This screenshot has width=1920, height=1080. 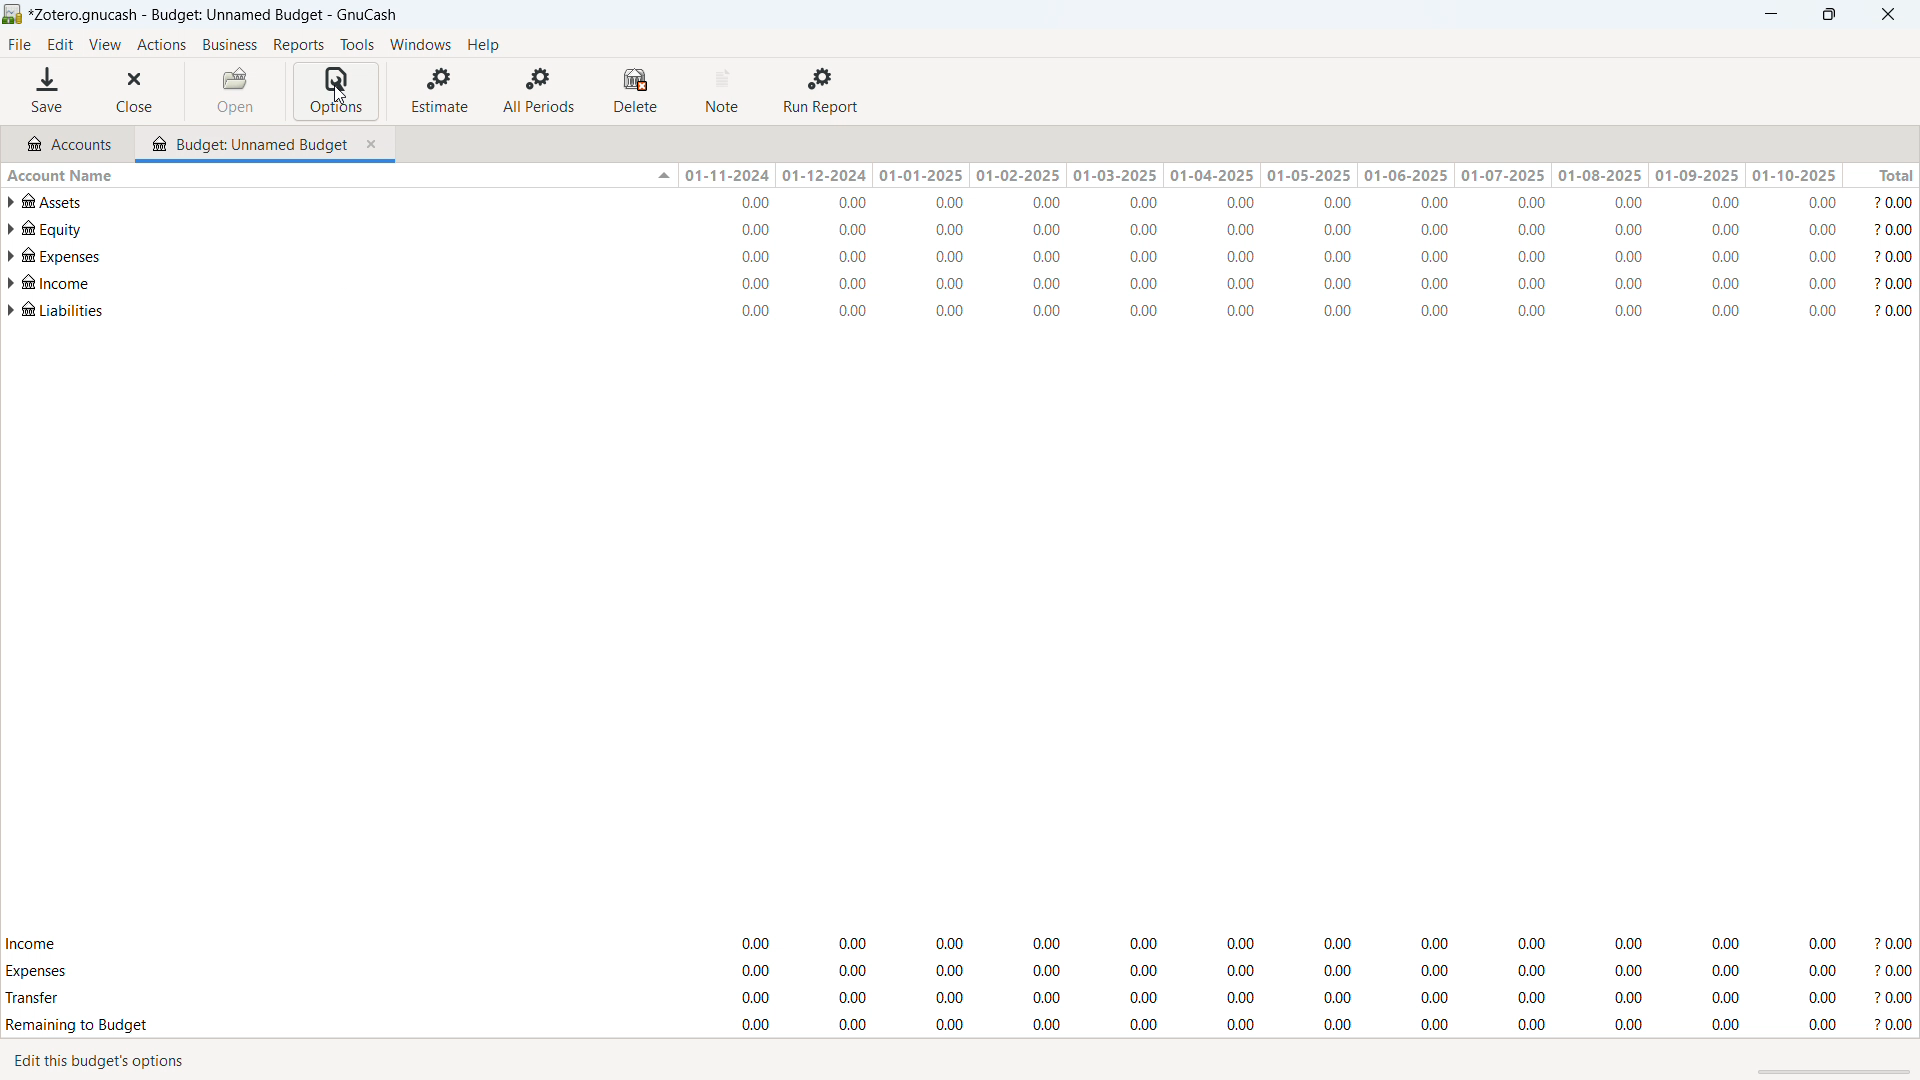 I want to click on account statement for  "Equity", so click(x=974, y=230).